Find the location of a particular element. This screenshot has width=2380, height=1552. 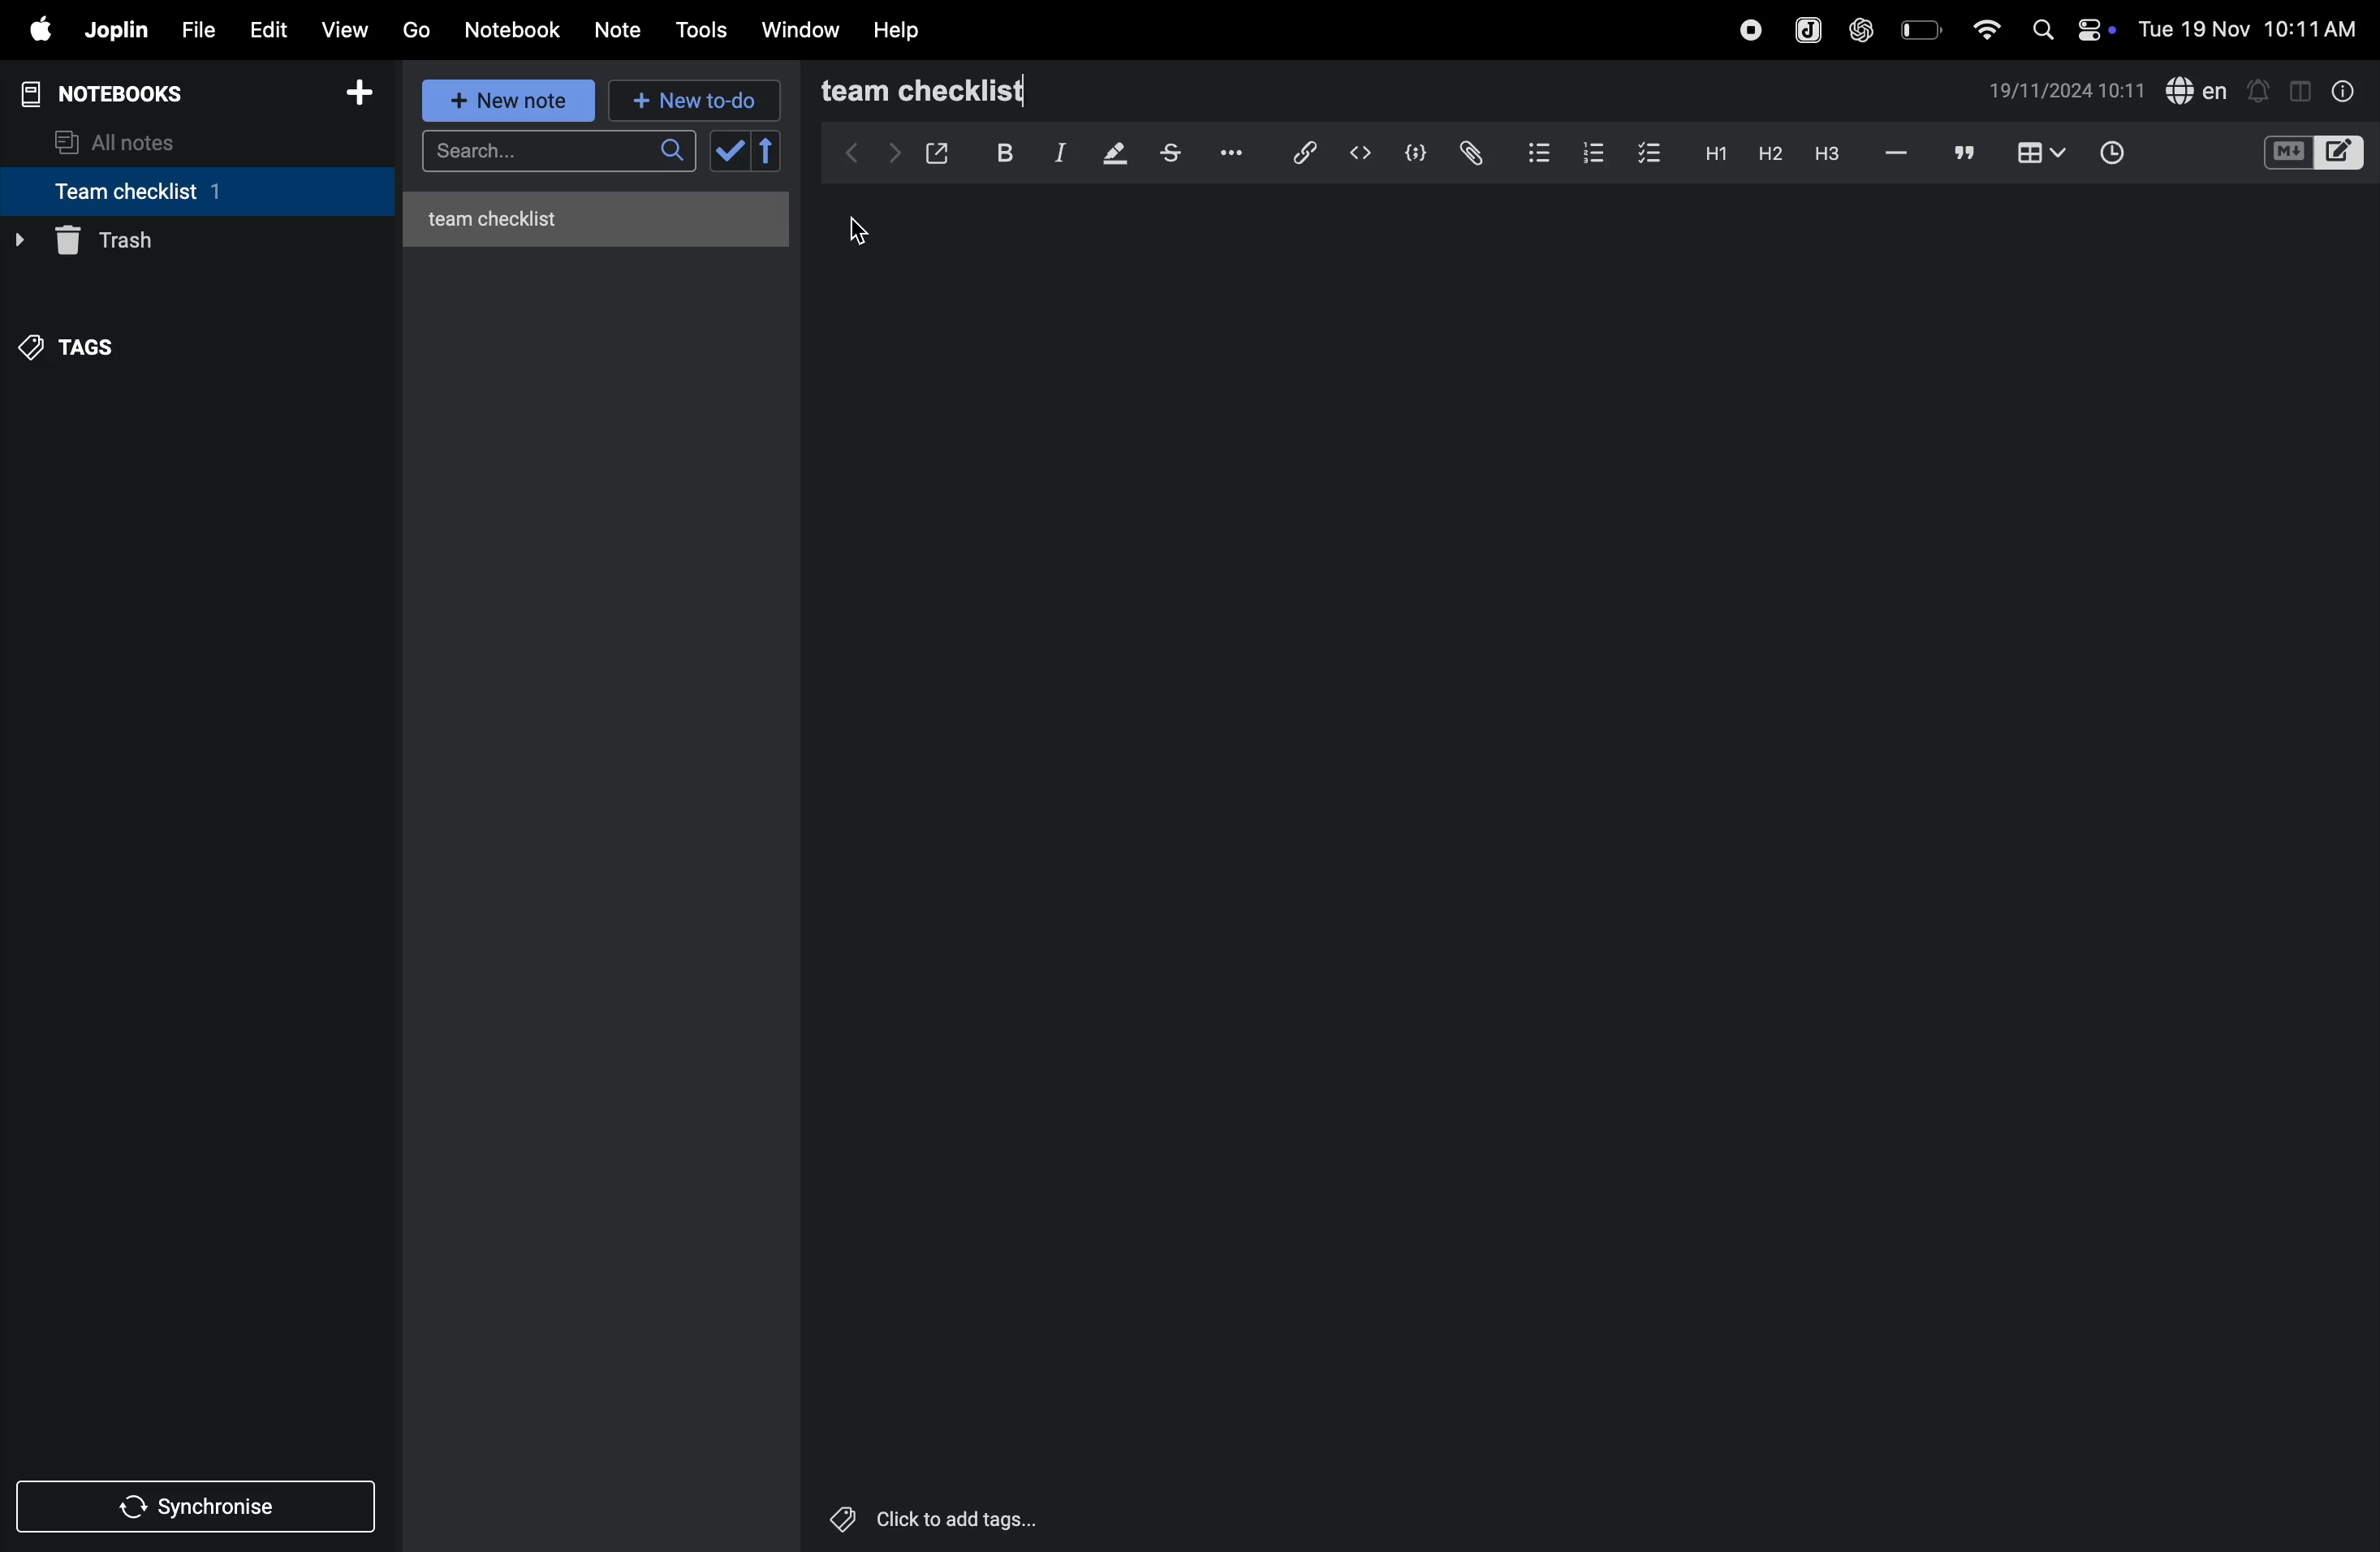

options is located at coordinates (1228, 153).